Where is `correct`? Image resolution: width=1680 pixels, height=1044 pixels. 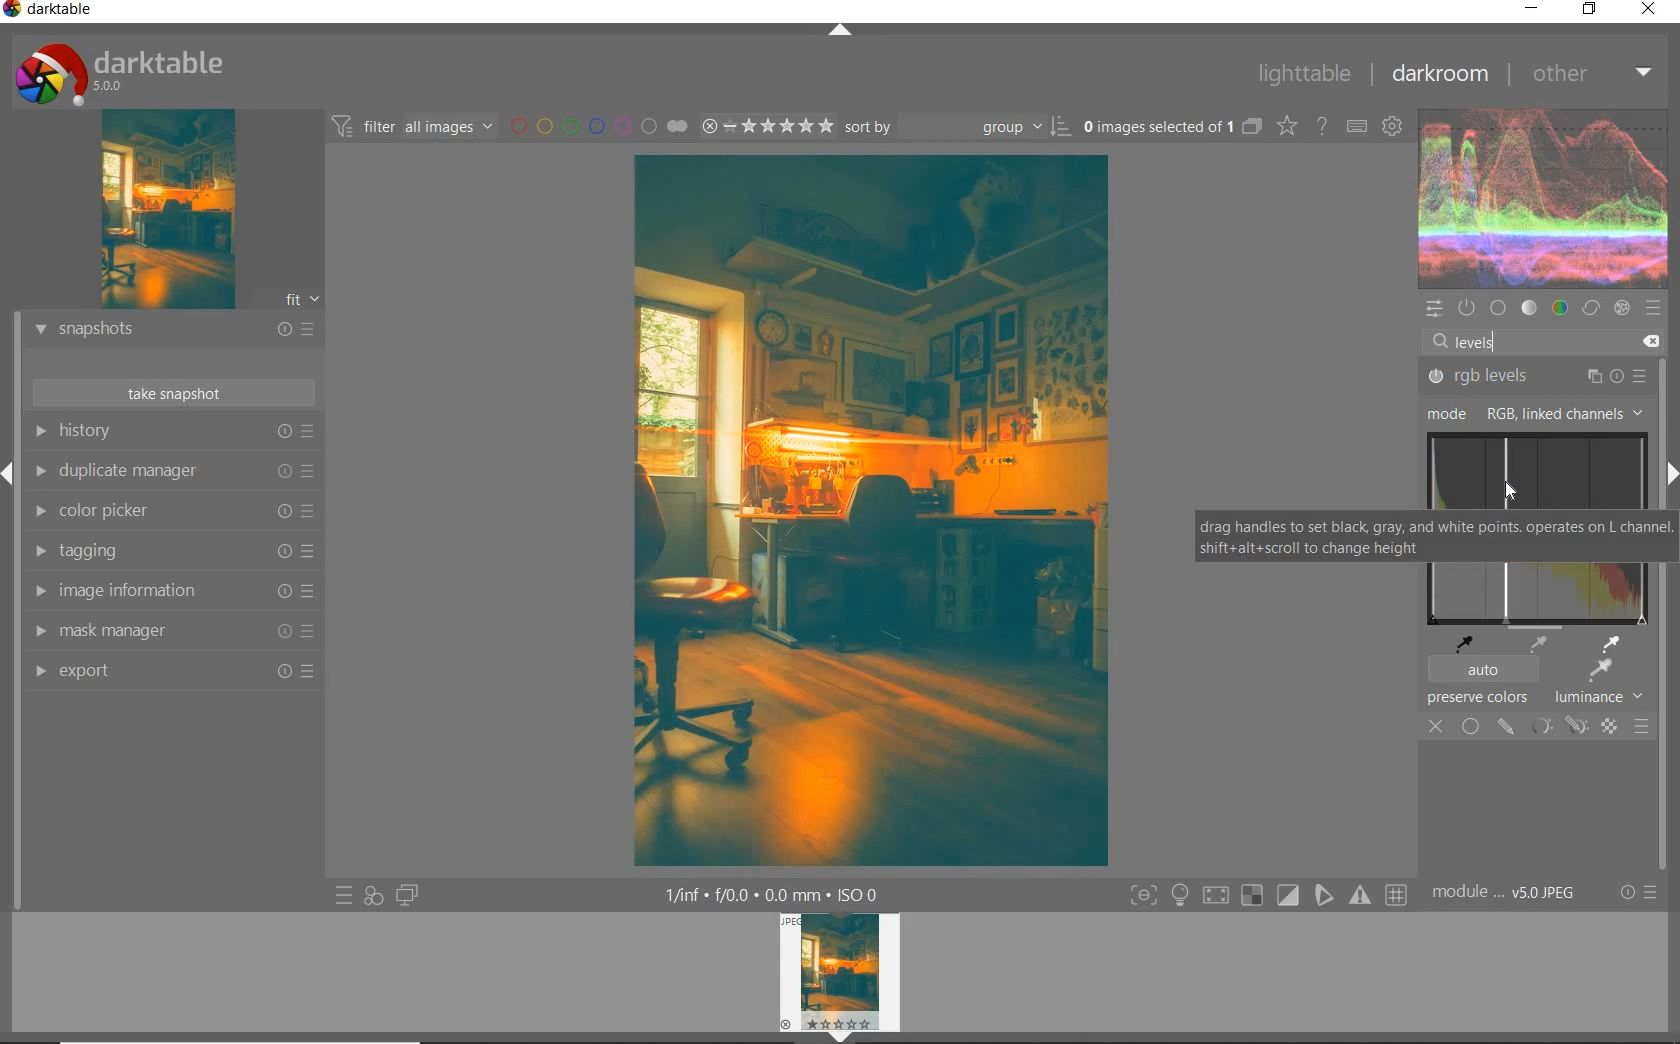
correct is located at coordinates (1591, 308).